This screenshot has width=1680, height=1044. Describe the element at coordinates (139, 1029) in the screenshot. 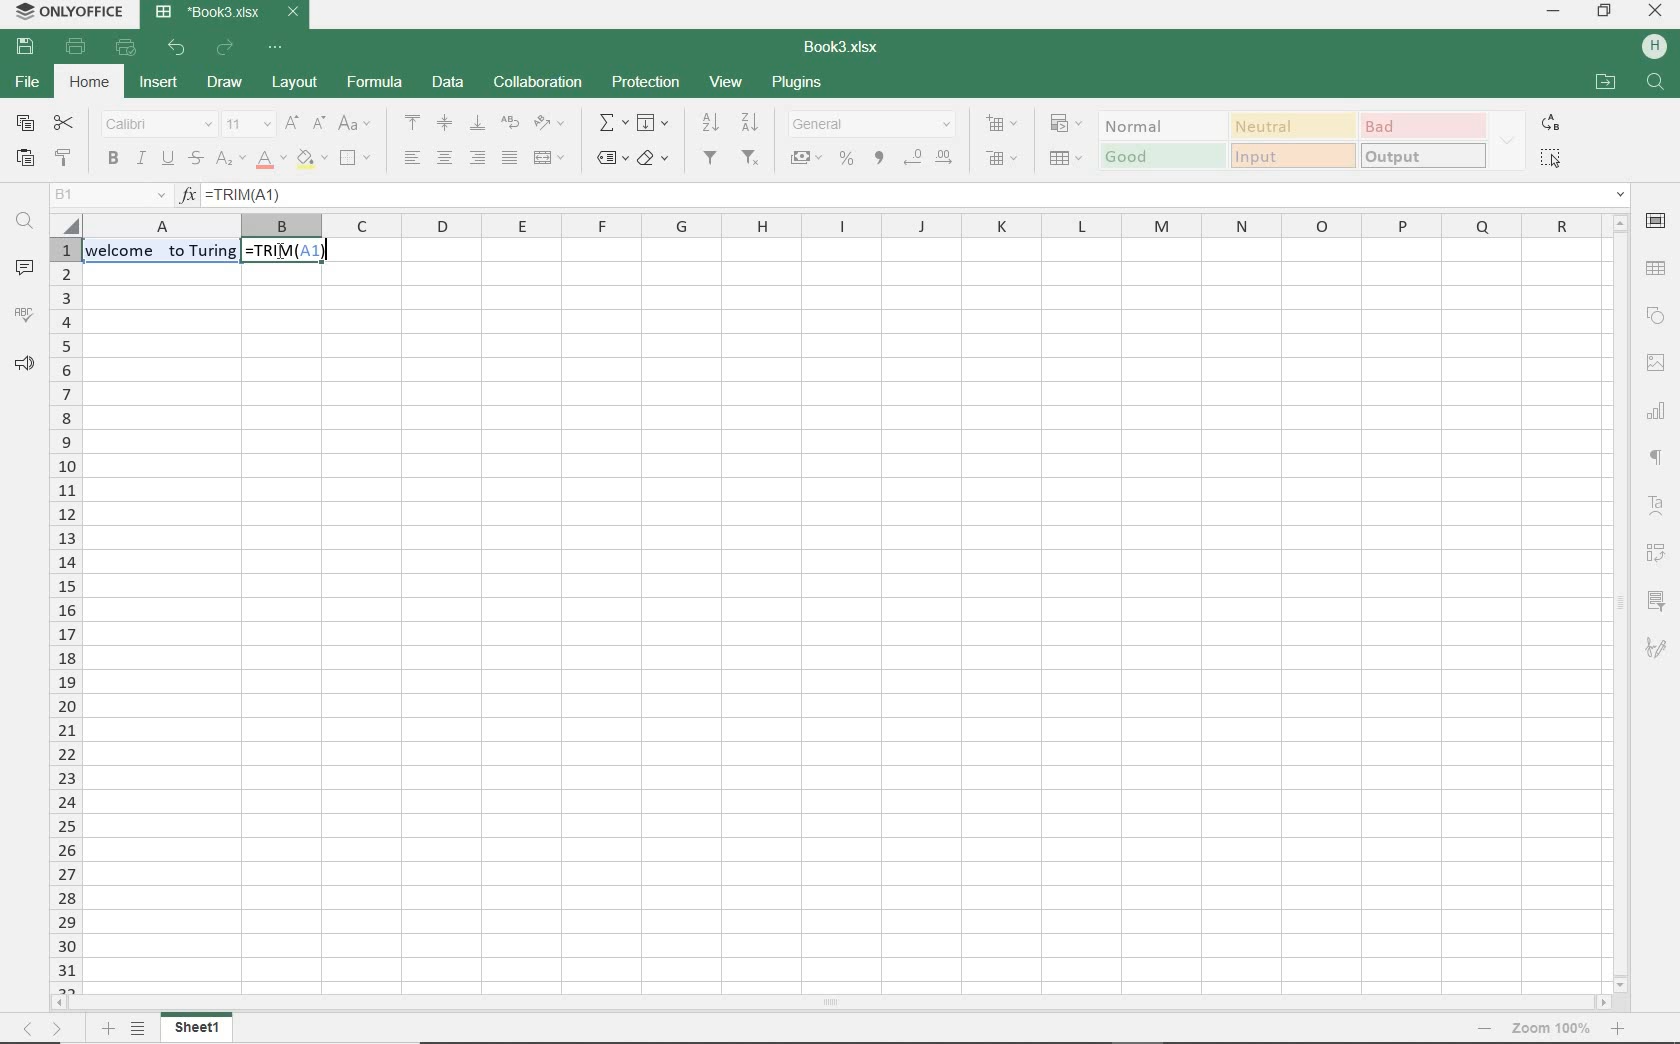

I see `list of sheets` at that location.